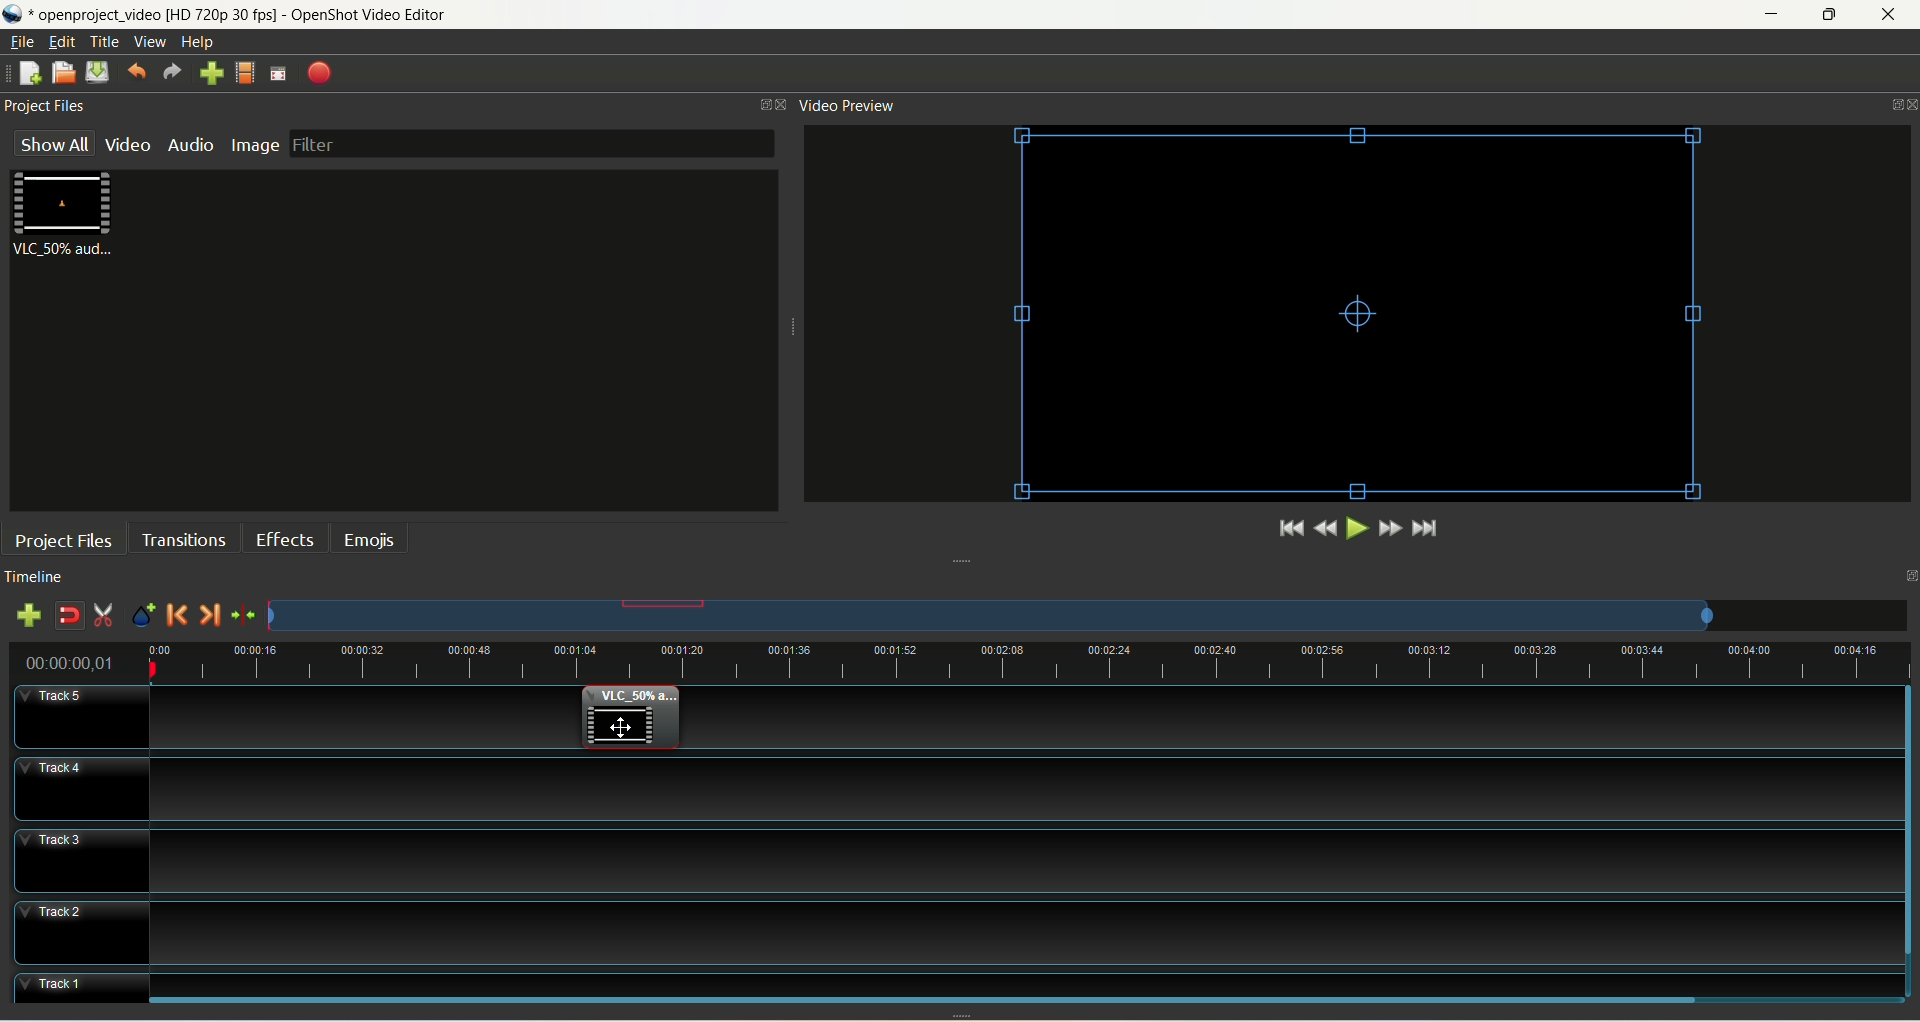 The image size is (1920, 1022). What do you see at coordinates (142, 617) in the screenshot?
I see `add marker` at bounding box center [142, 617].